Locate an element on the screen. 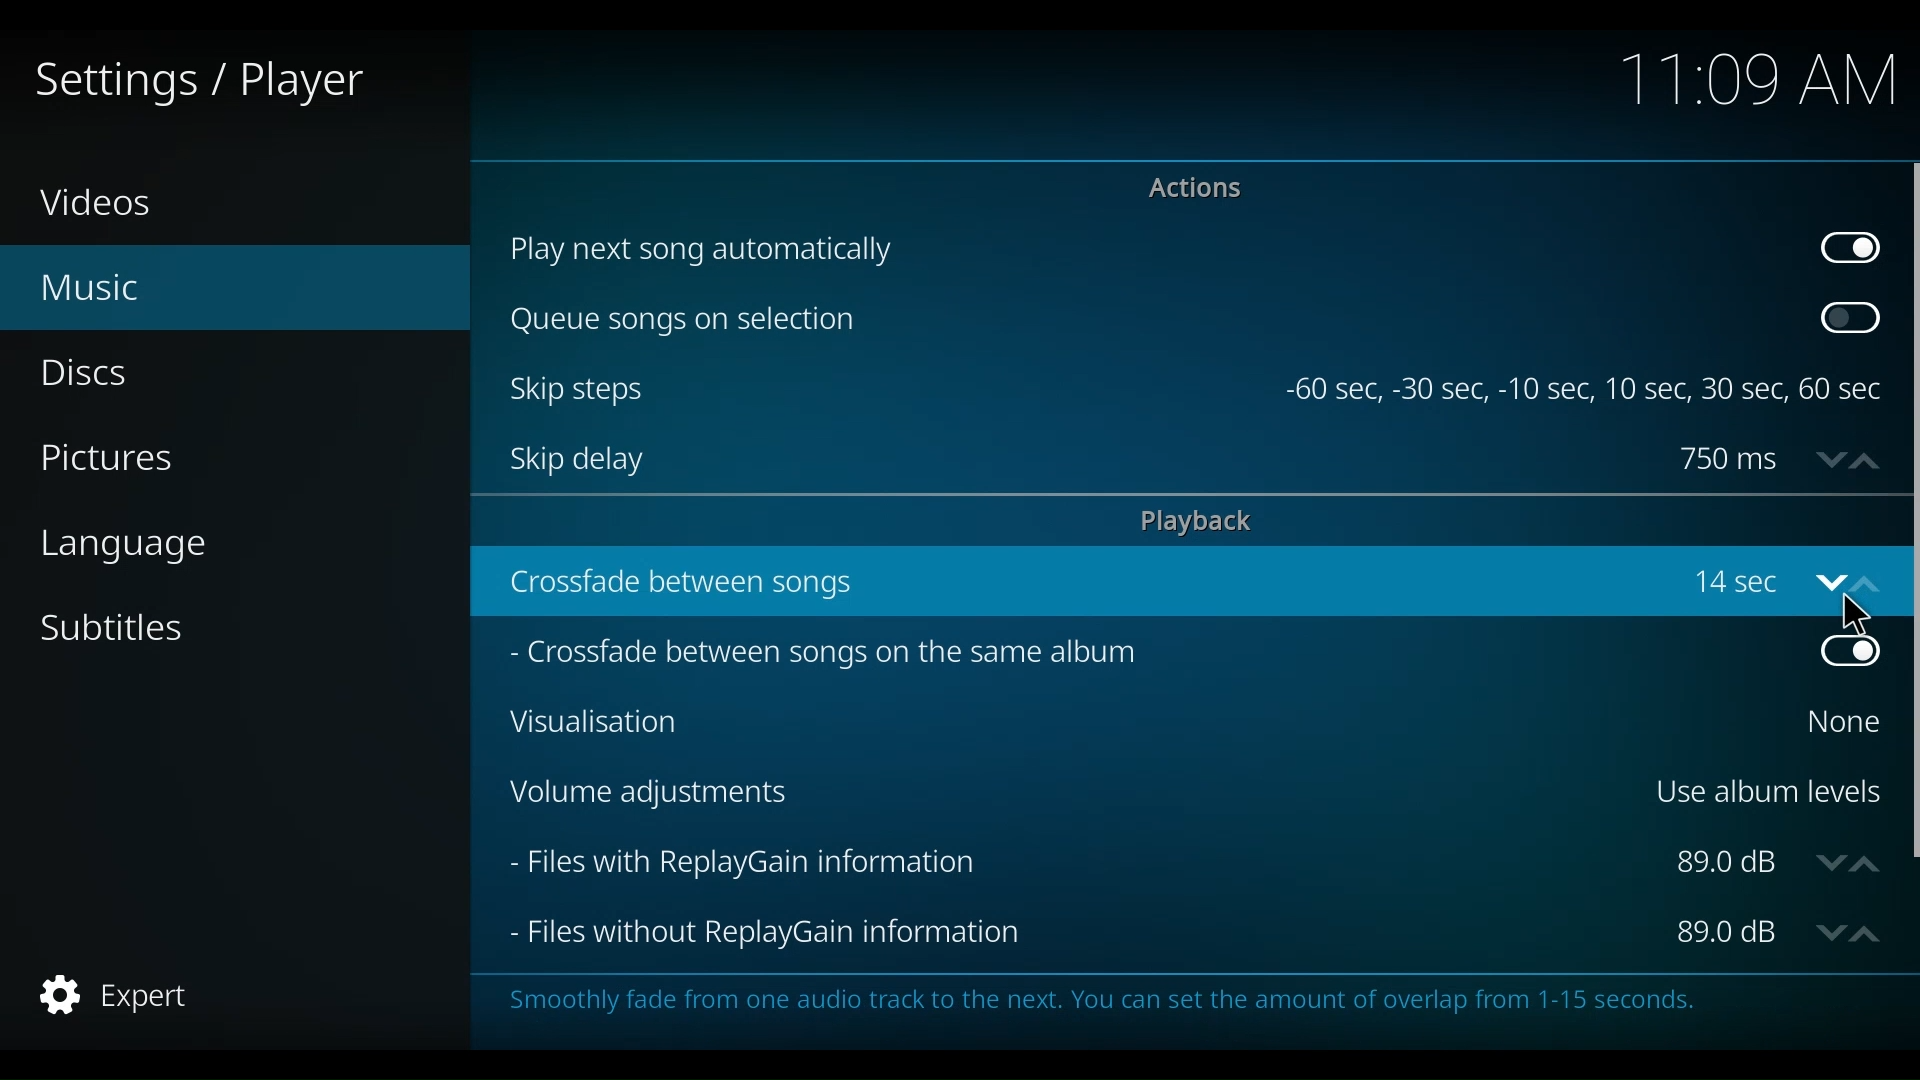 The image size is (1920, 1080). -60 sec, -30 sec, -10 sec, 10 sec, 30 sec, 60 sec is located at coordinates (1582, 391).